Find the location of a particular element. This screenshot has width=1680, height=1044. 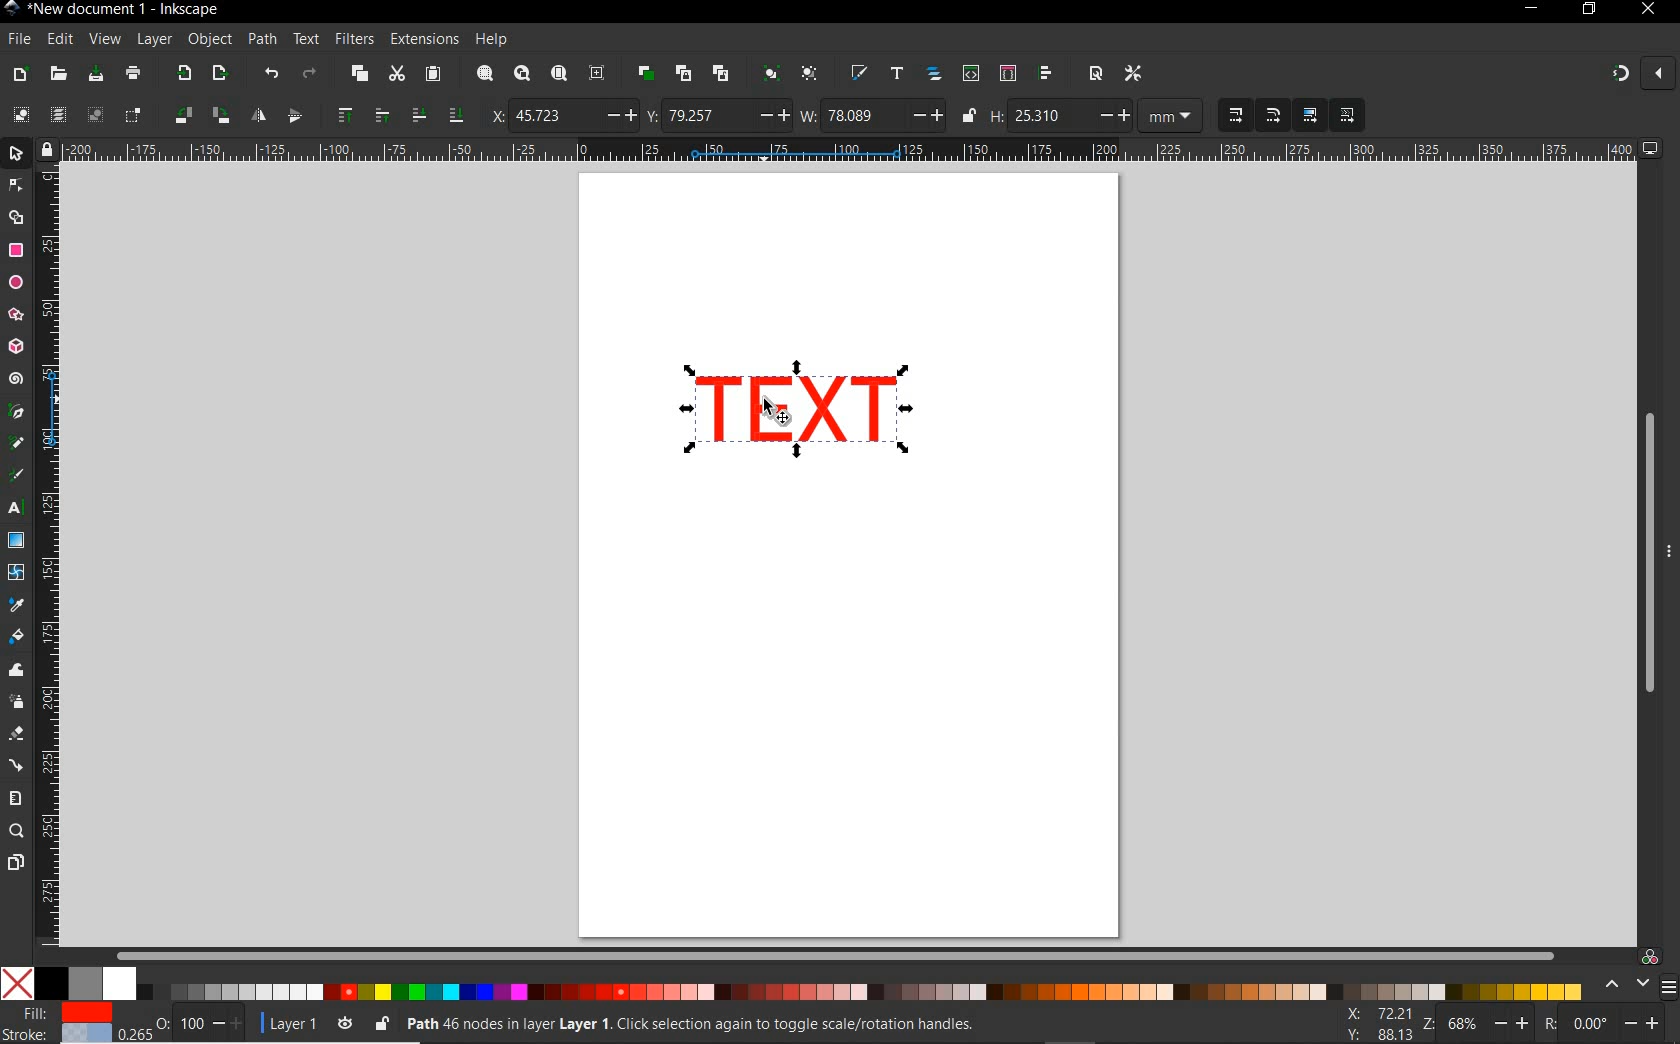

NOTHING SELECTED is located at coordinates (200, 1027).